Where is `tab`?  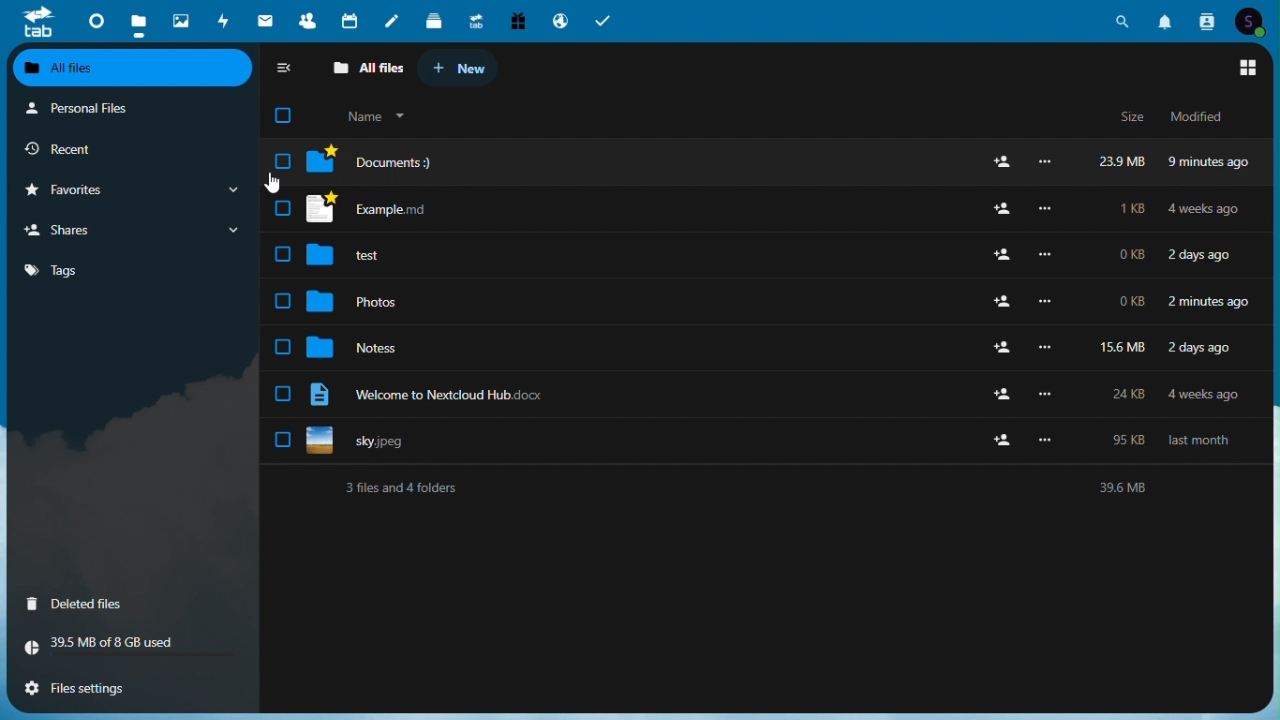 tab is located at coordinates (39, 21).